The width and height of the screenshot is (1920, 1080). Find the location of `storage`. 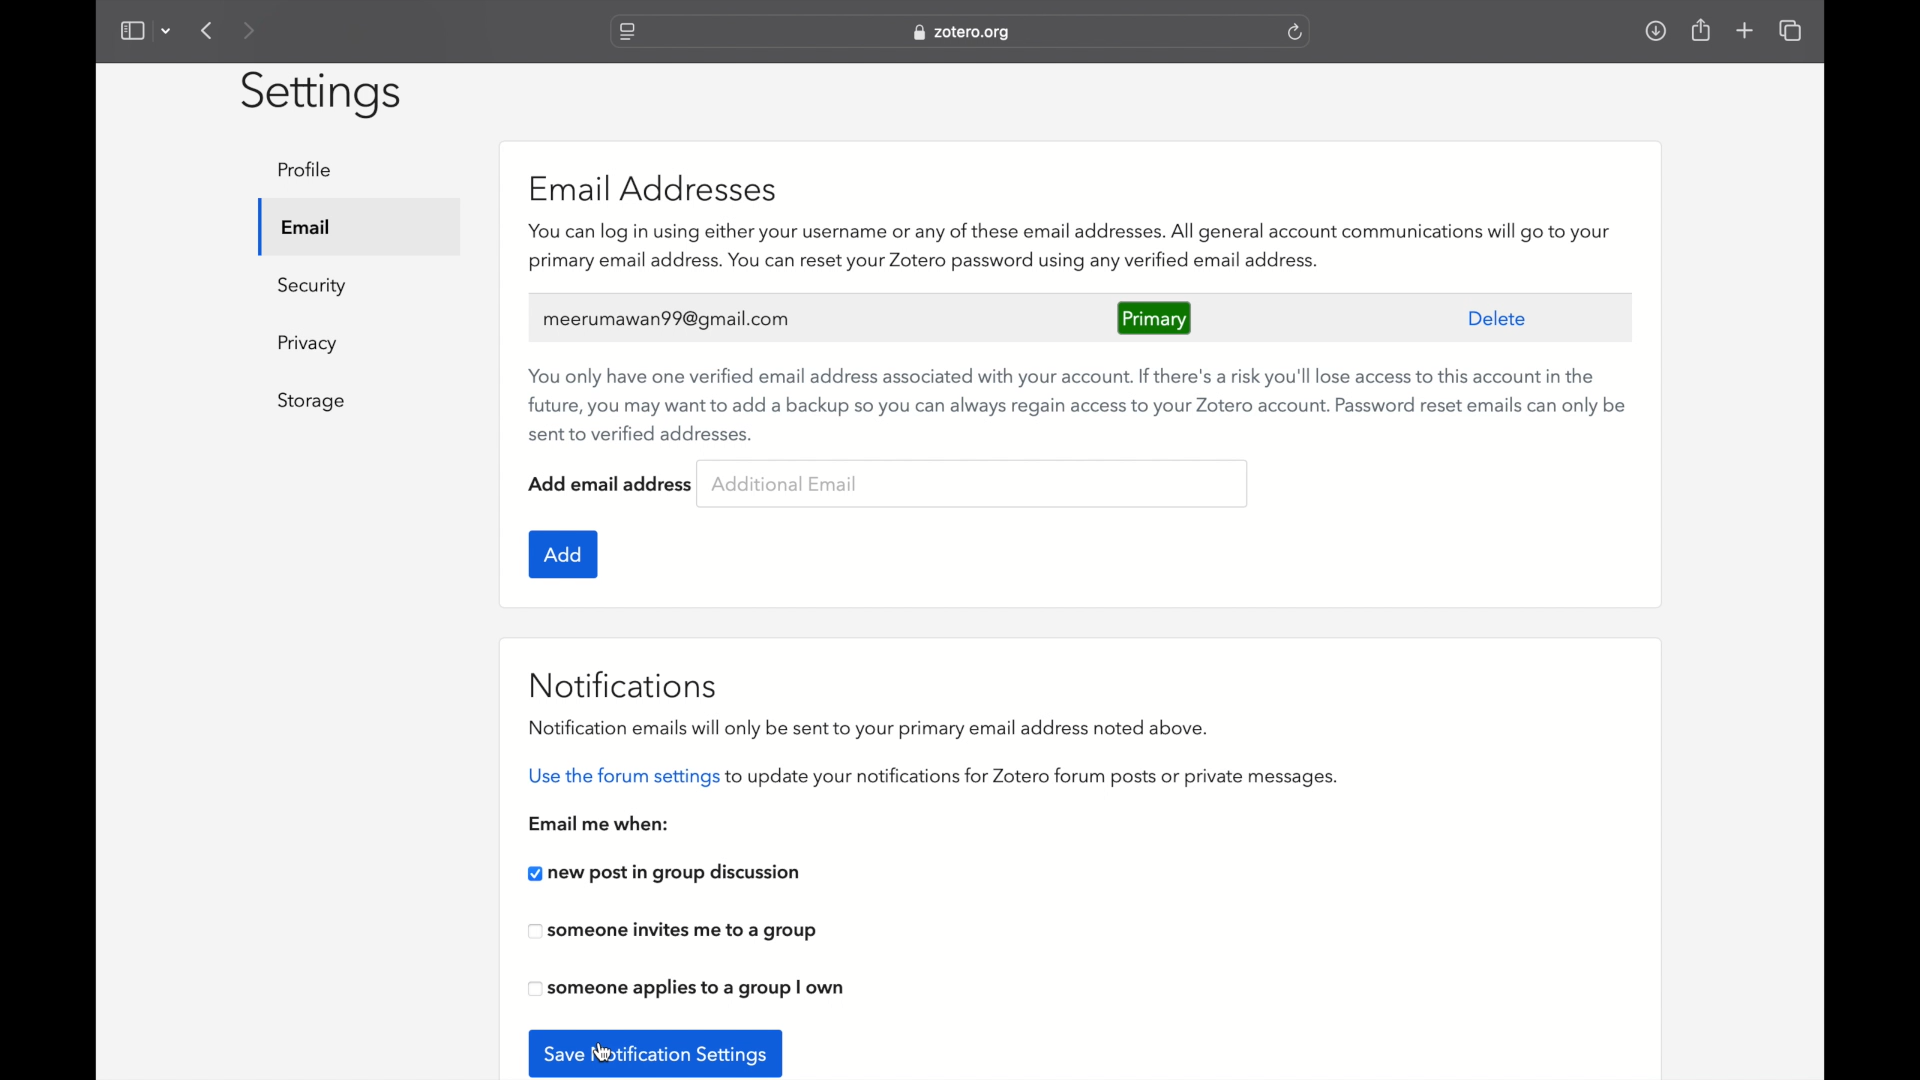

storage is located at coordinates (314, 401).